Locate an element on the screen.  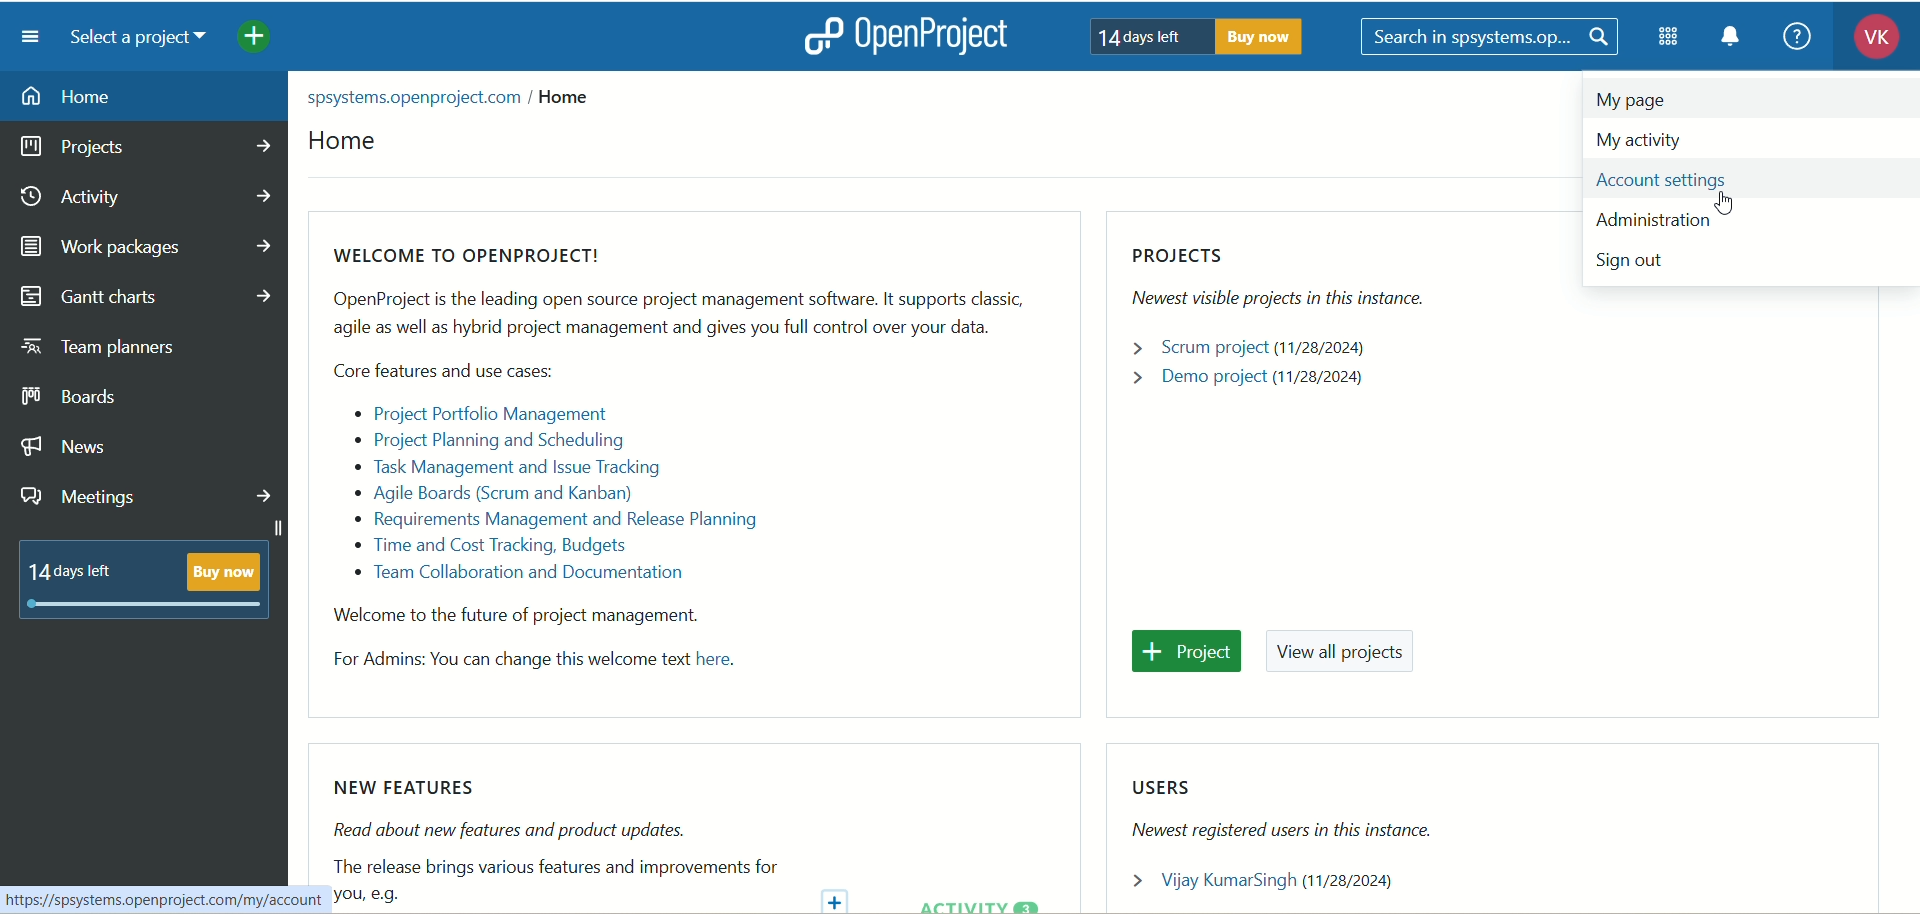
URL is located at coordinates (155, 898).